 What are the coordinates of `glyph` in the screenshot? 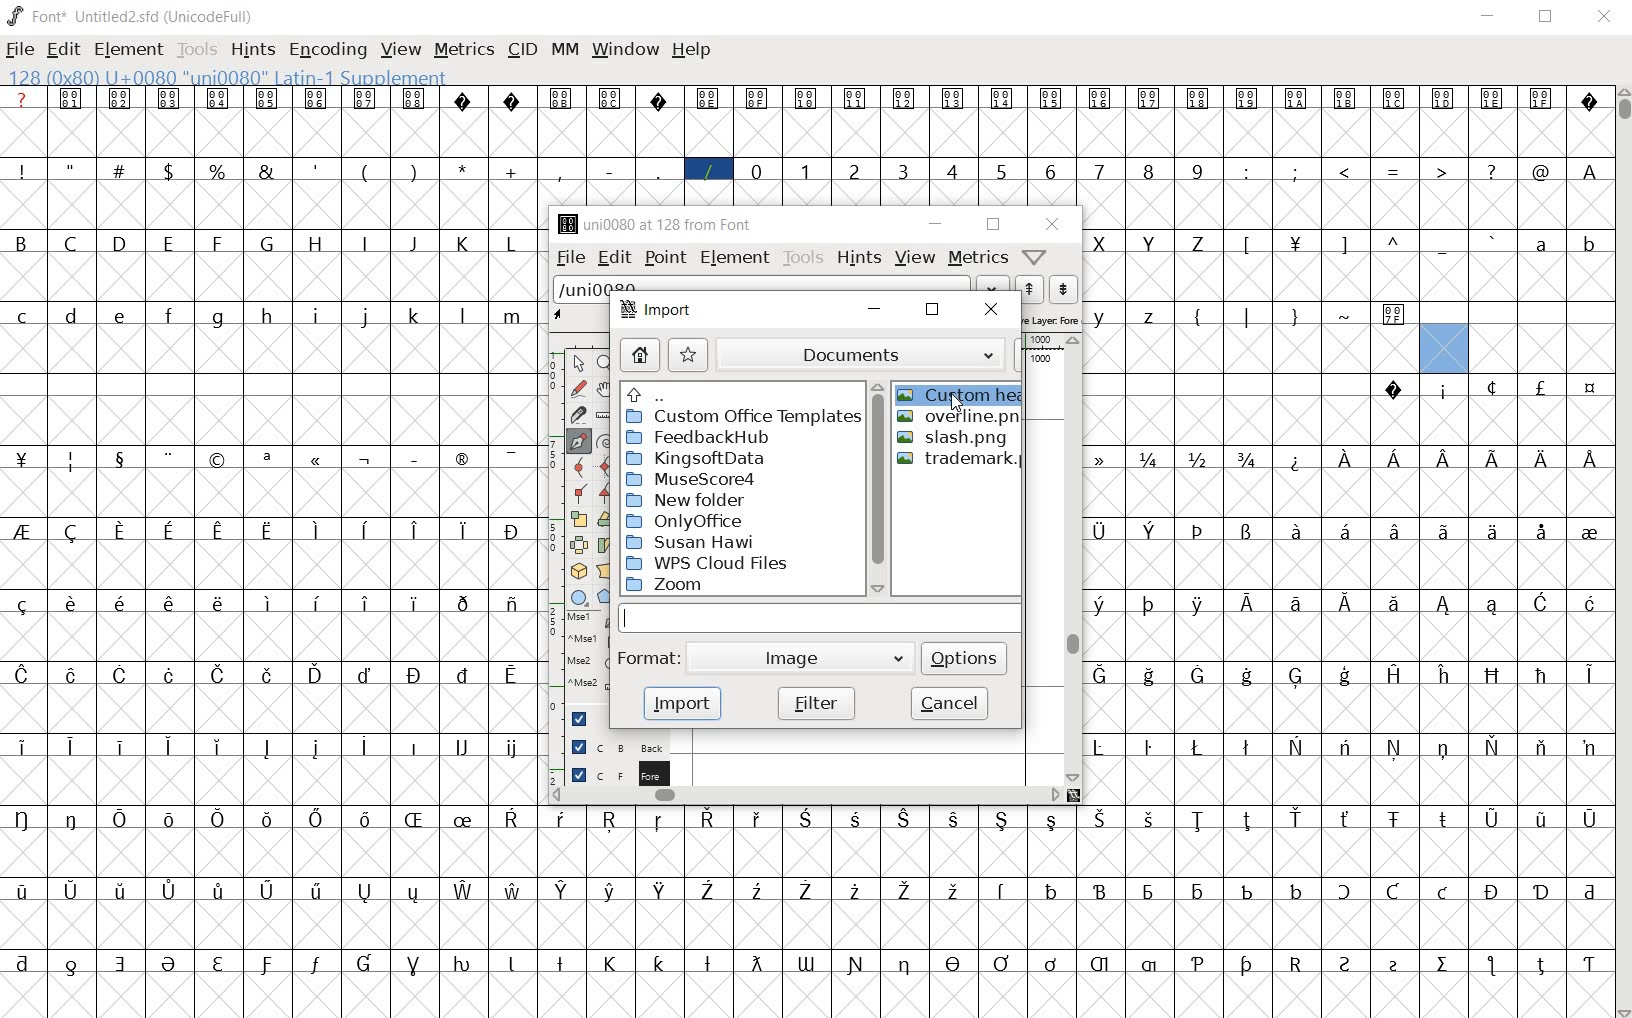 It's located at (1196, 319).